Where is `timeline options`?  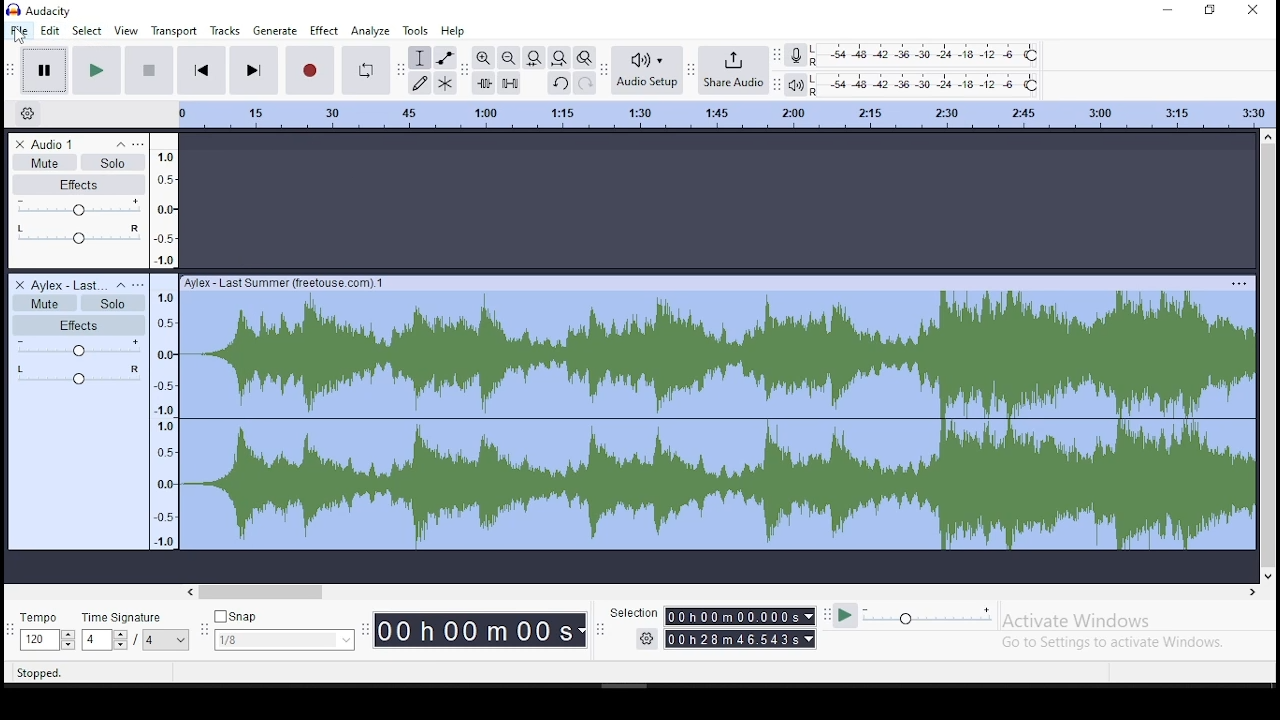 timeline options is located at coordinates (28, 113).